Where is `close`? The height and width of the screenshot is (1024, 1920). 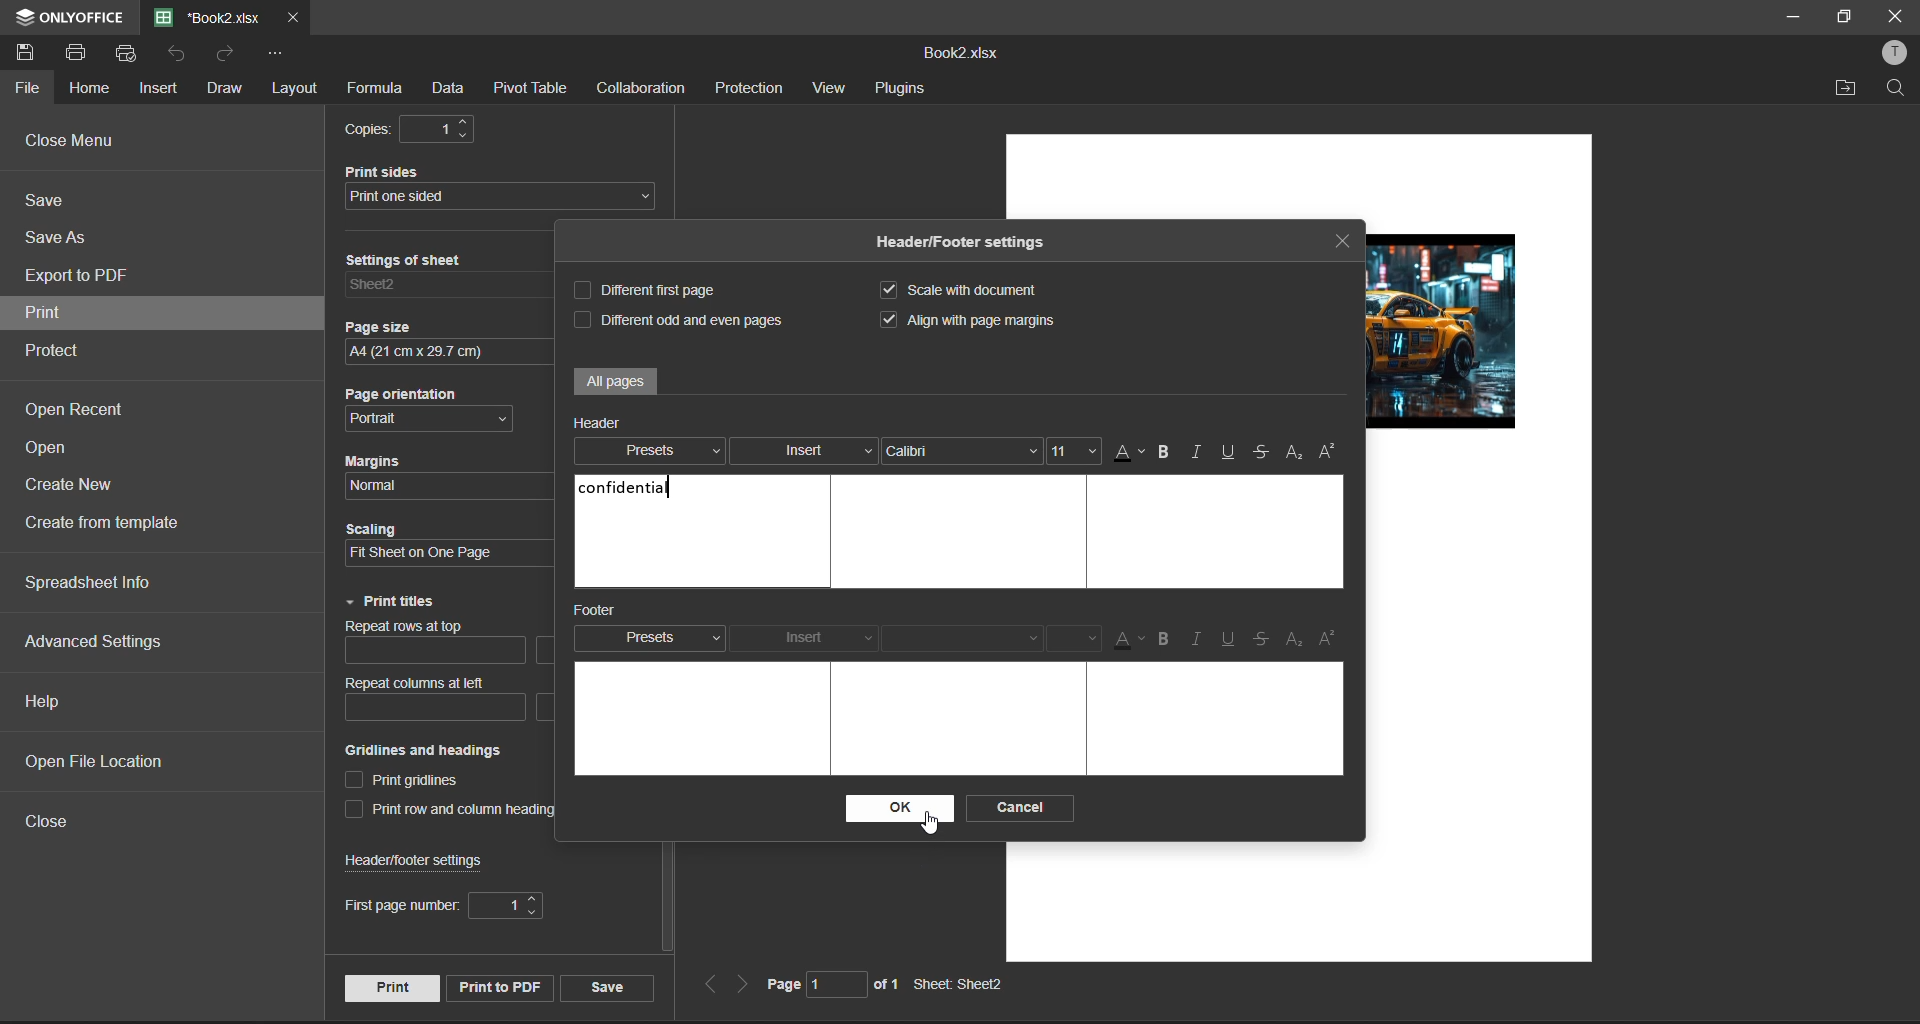 close is located at coordinates (1896, 15).